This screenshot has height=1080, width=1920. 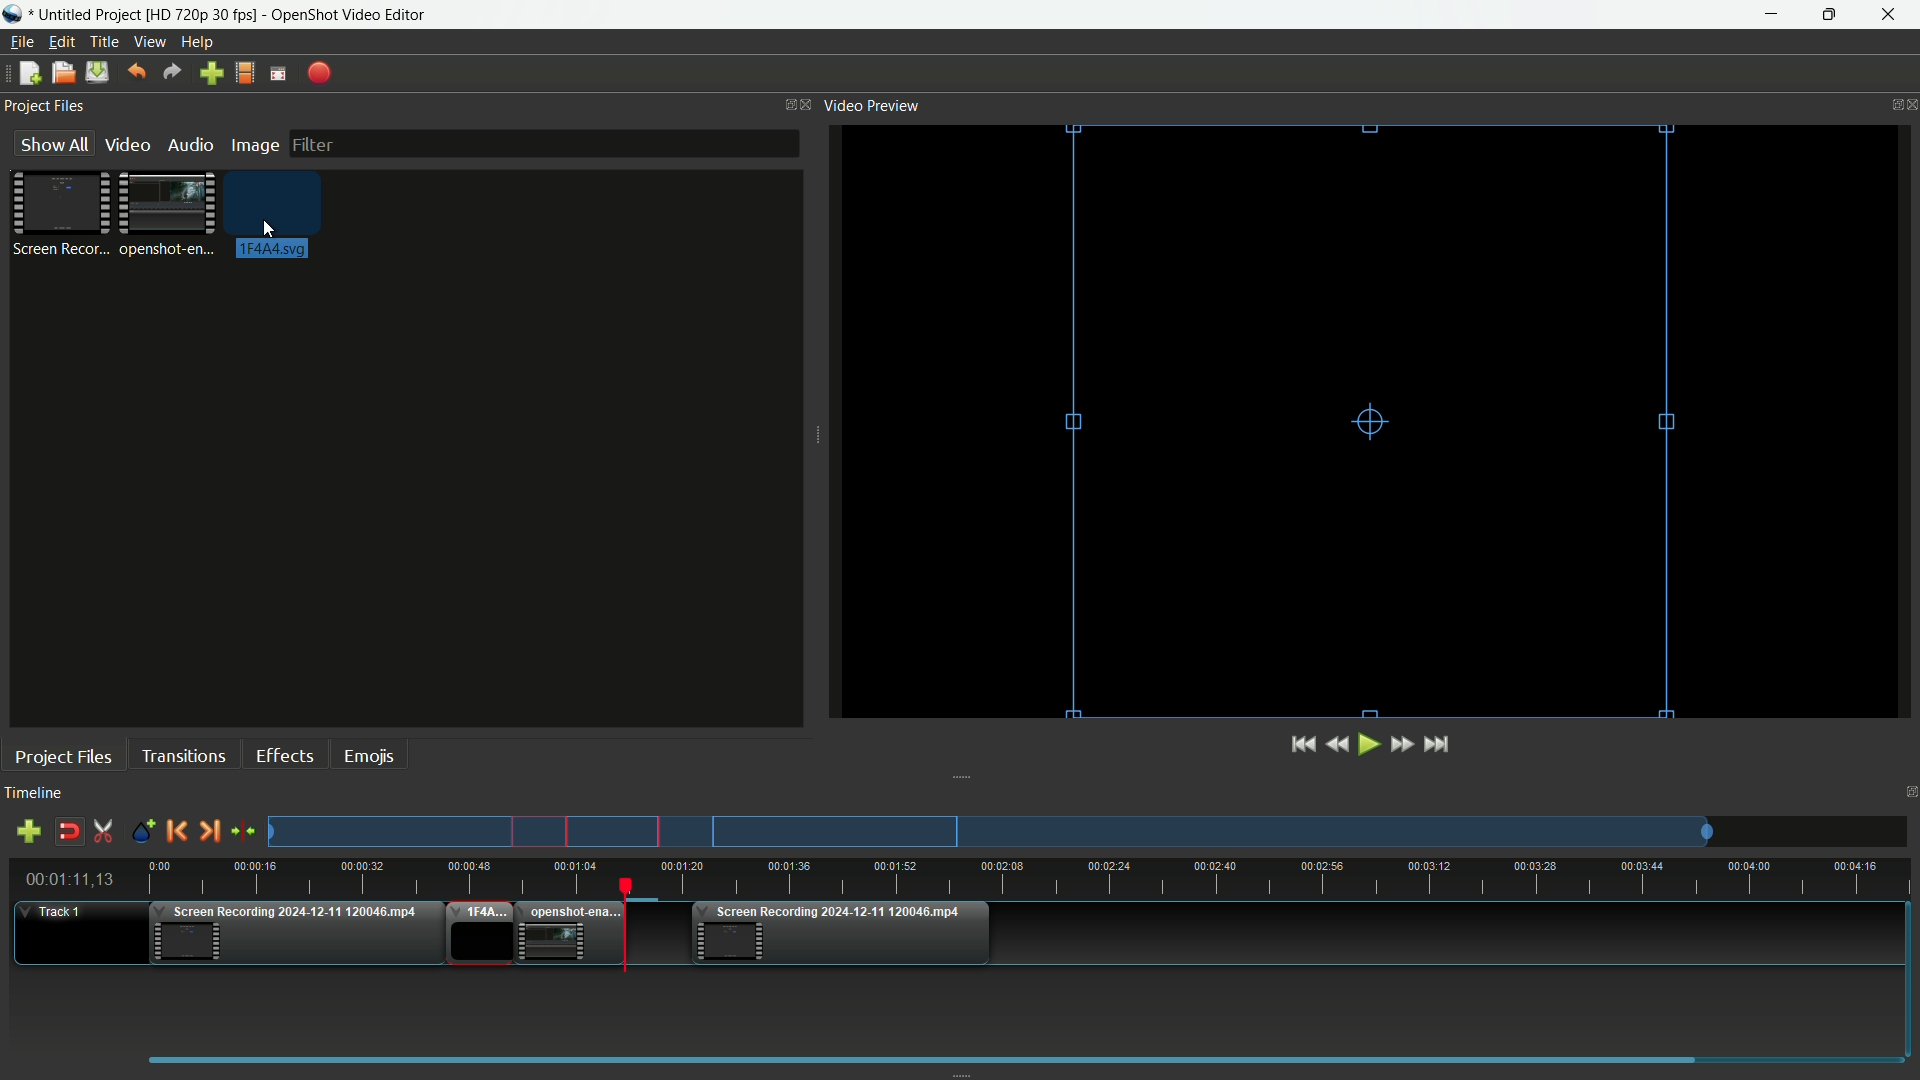 I want to click on Profile name, so click(x=203, y=16).